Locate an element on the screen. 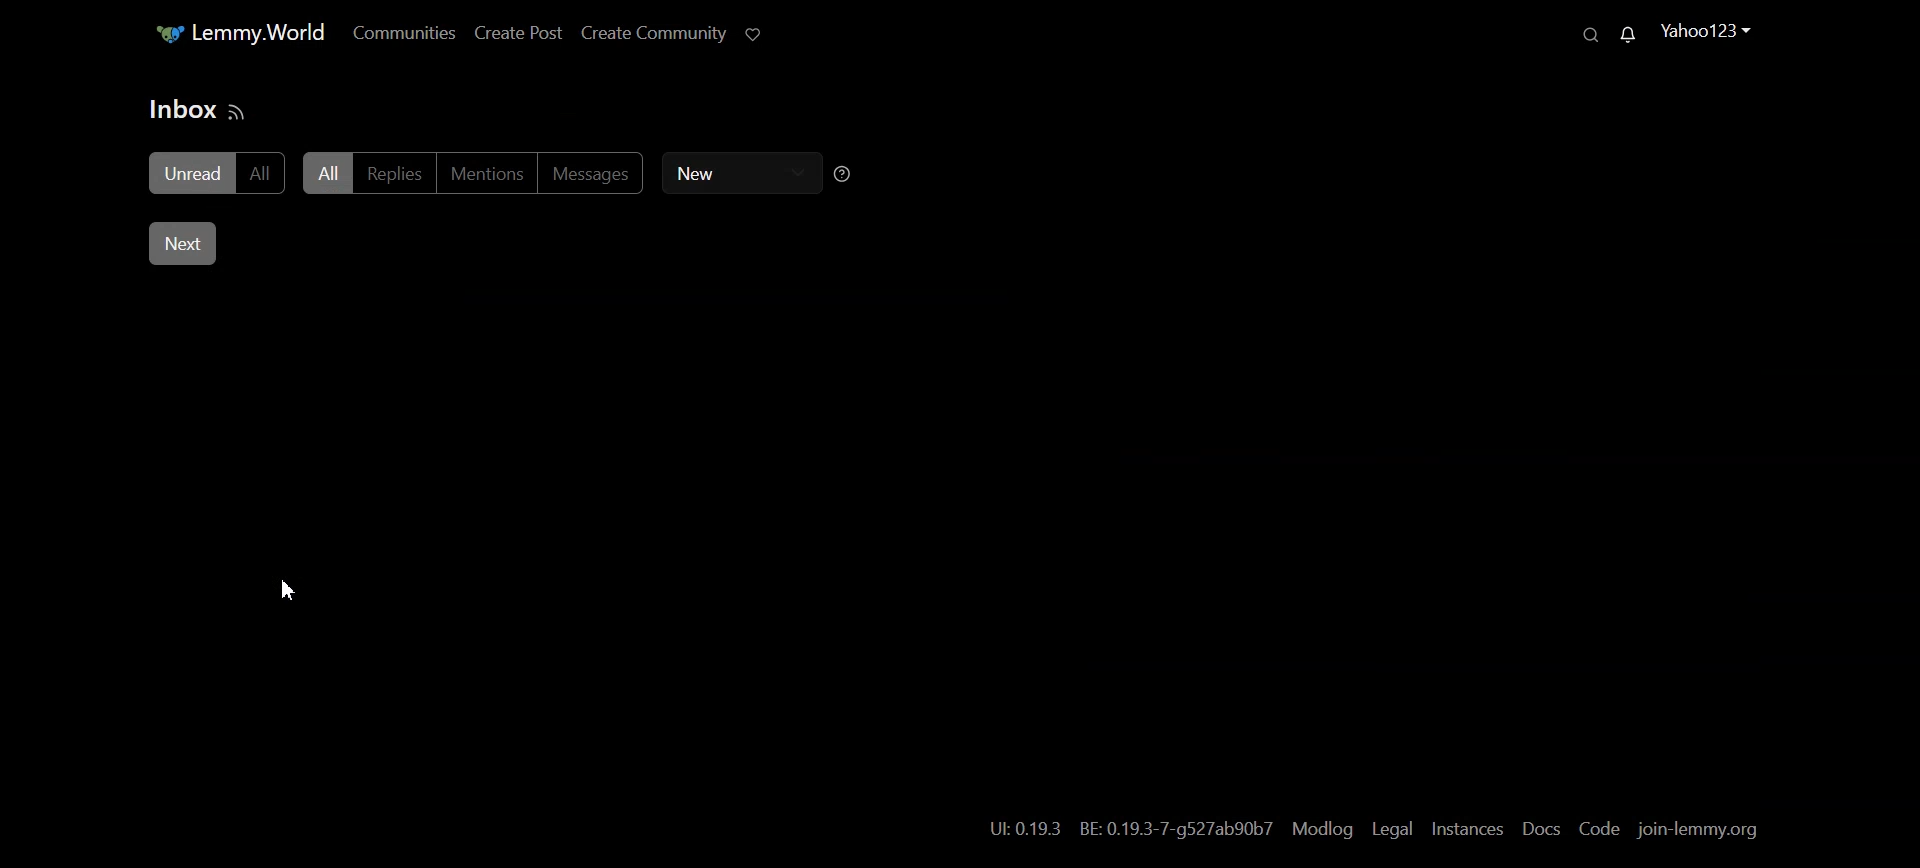 The height and width of the screenshot is (868, 1920). Create Post is located at coordinates (508, 34).